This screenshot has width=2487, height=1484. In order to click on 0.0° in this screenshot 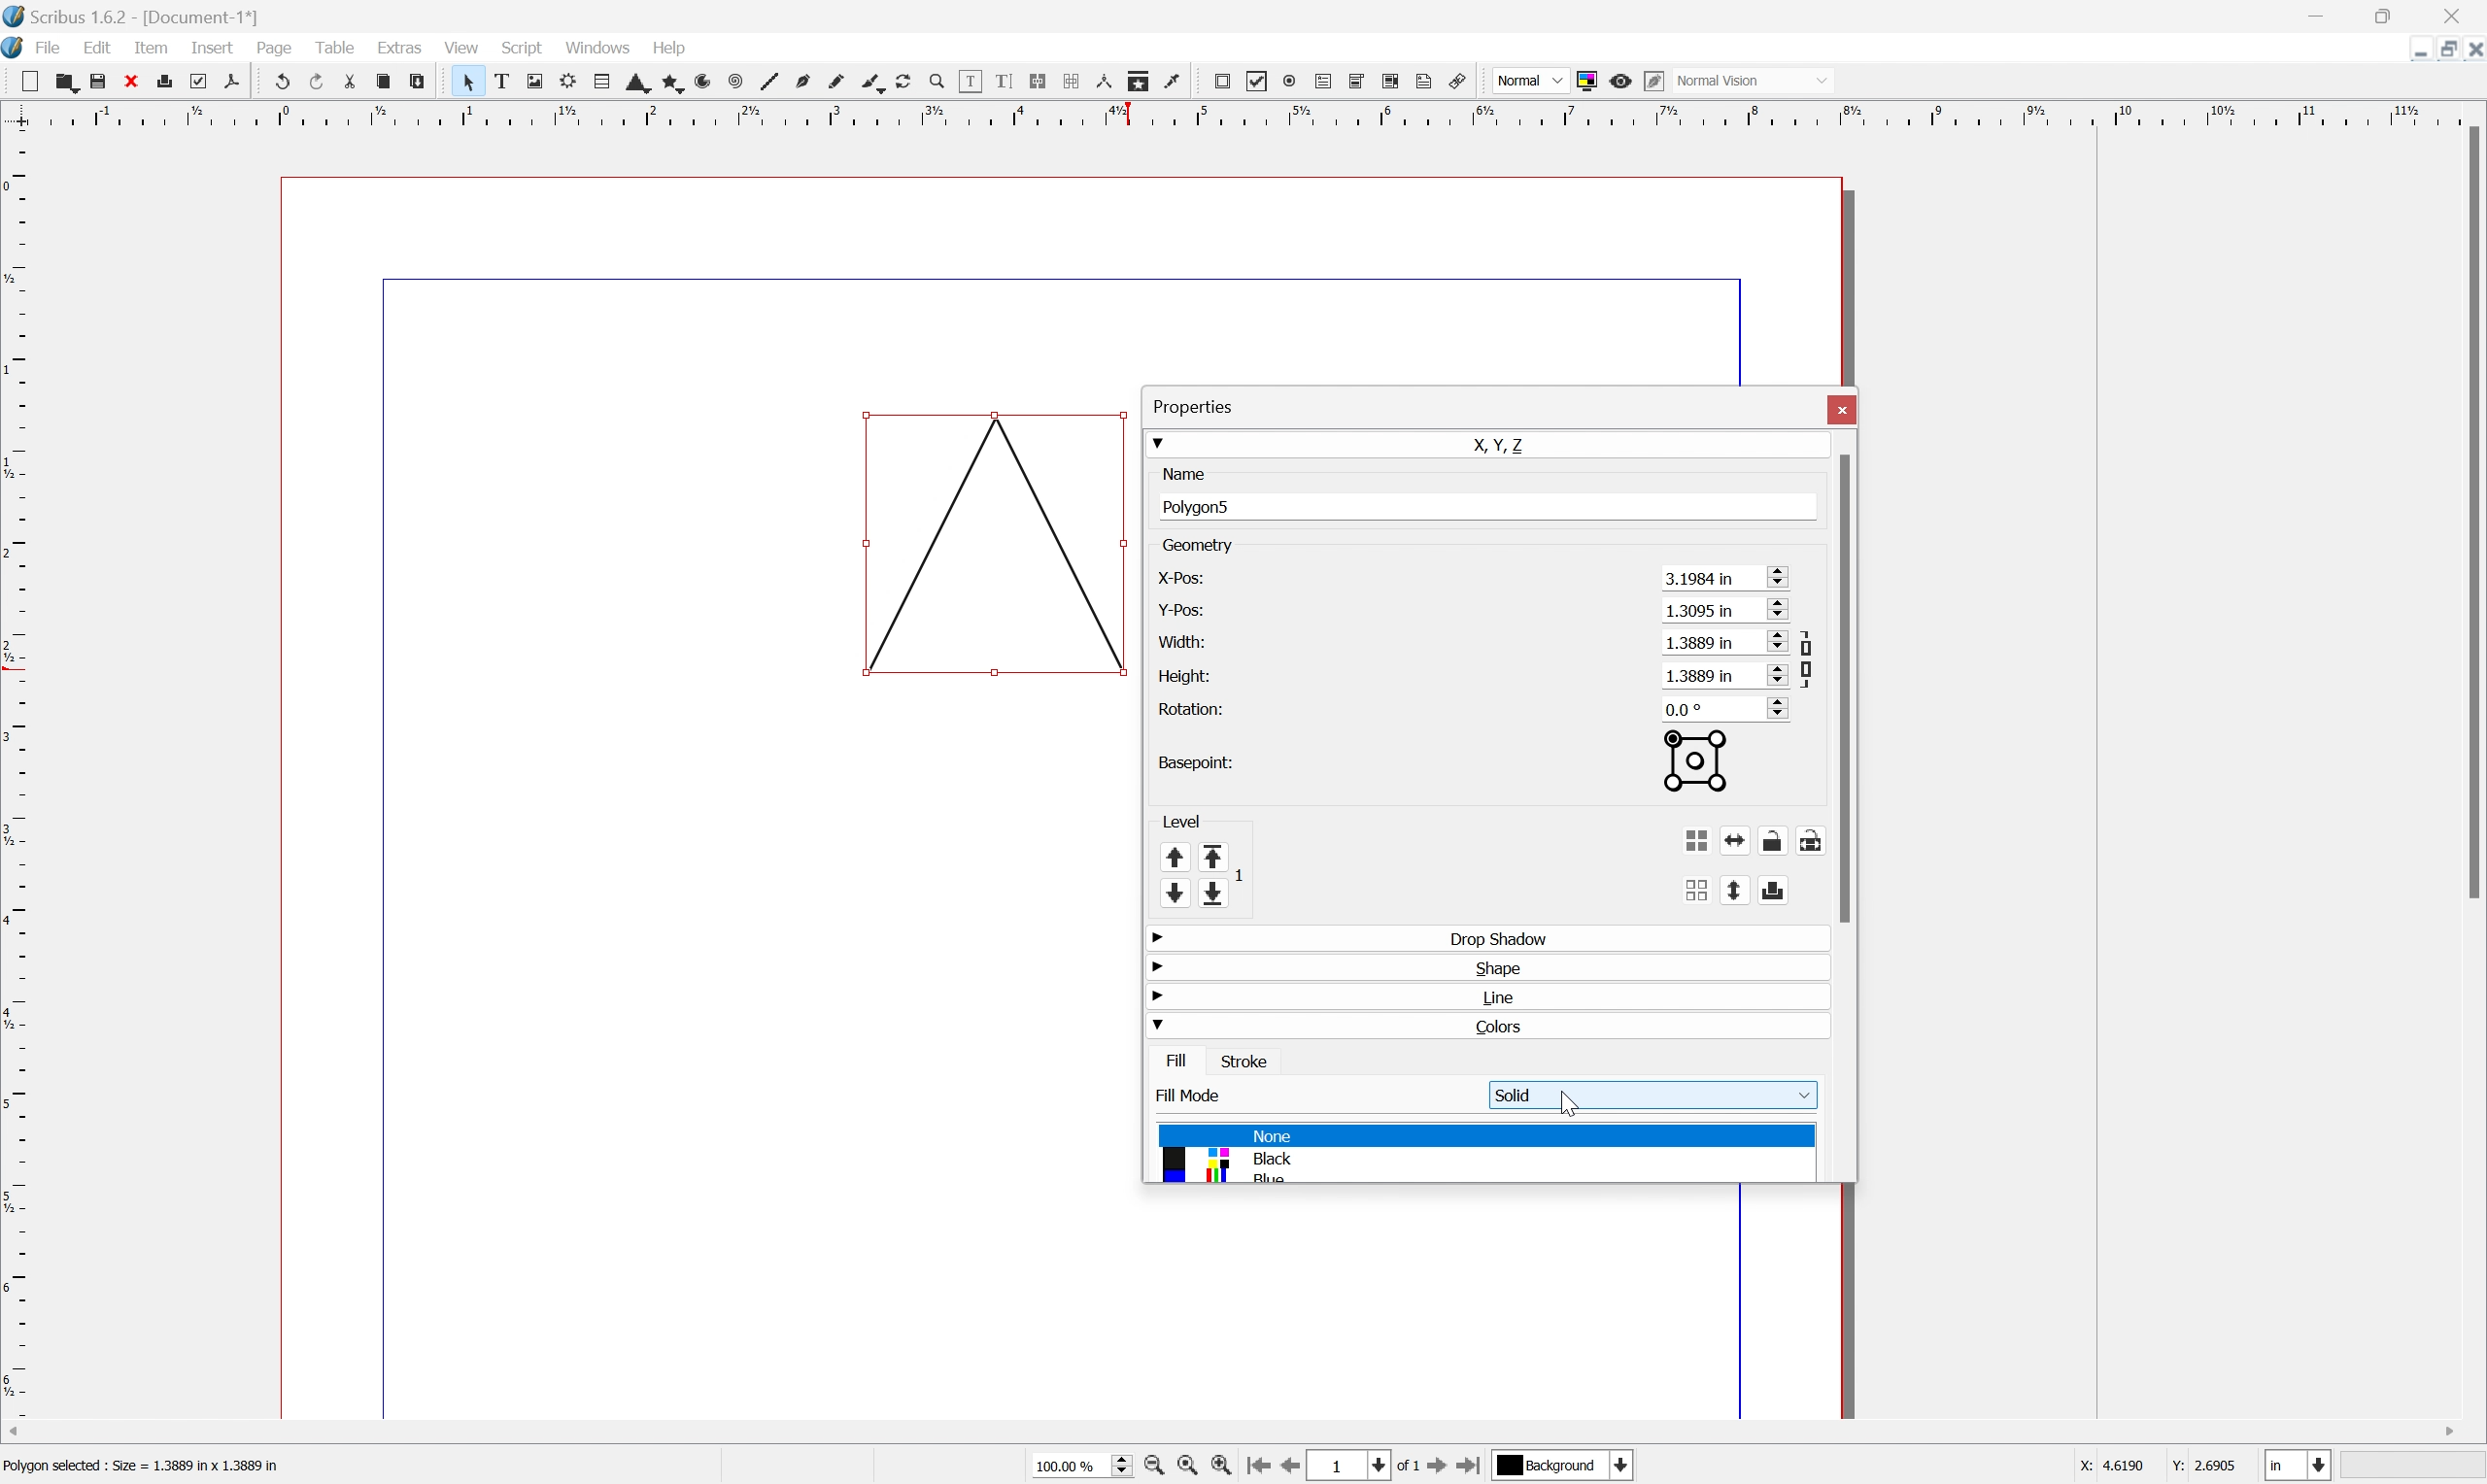, I will do `click(1713, 708)`.